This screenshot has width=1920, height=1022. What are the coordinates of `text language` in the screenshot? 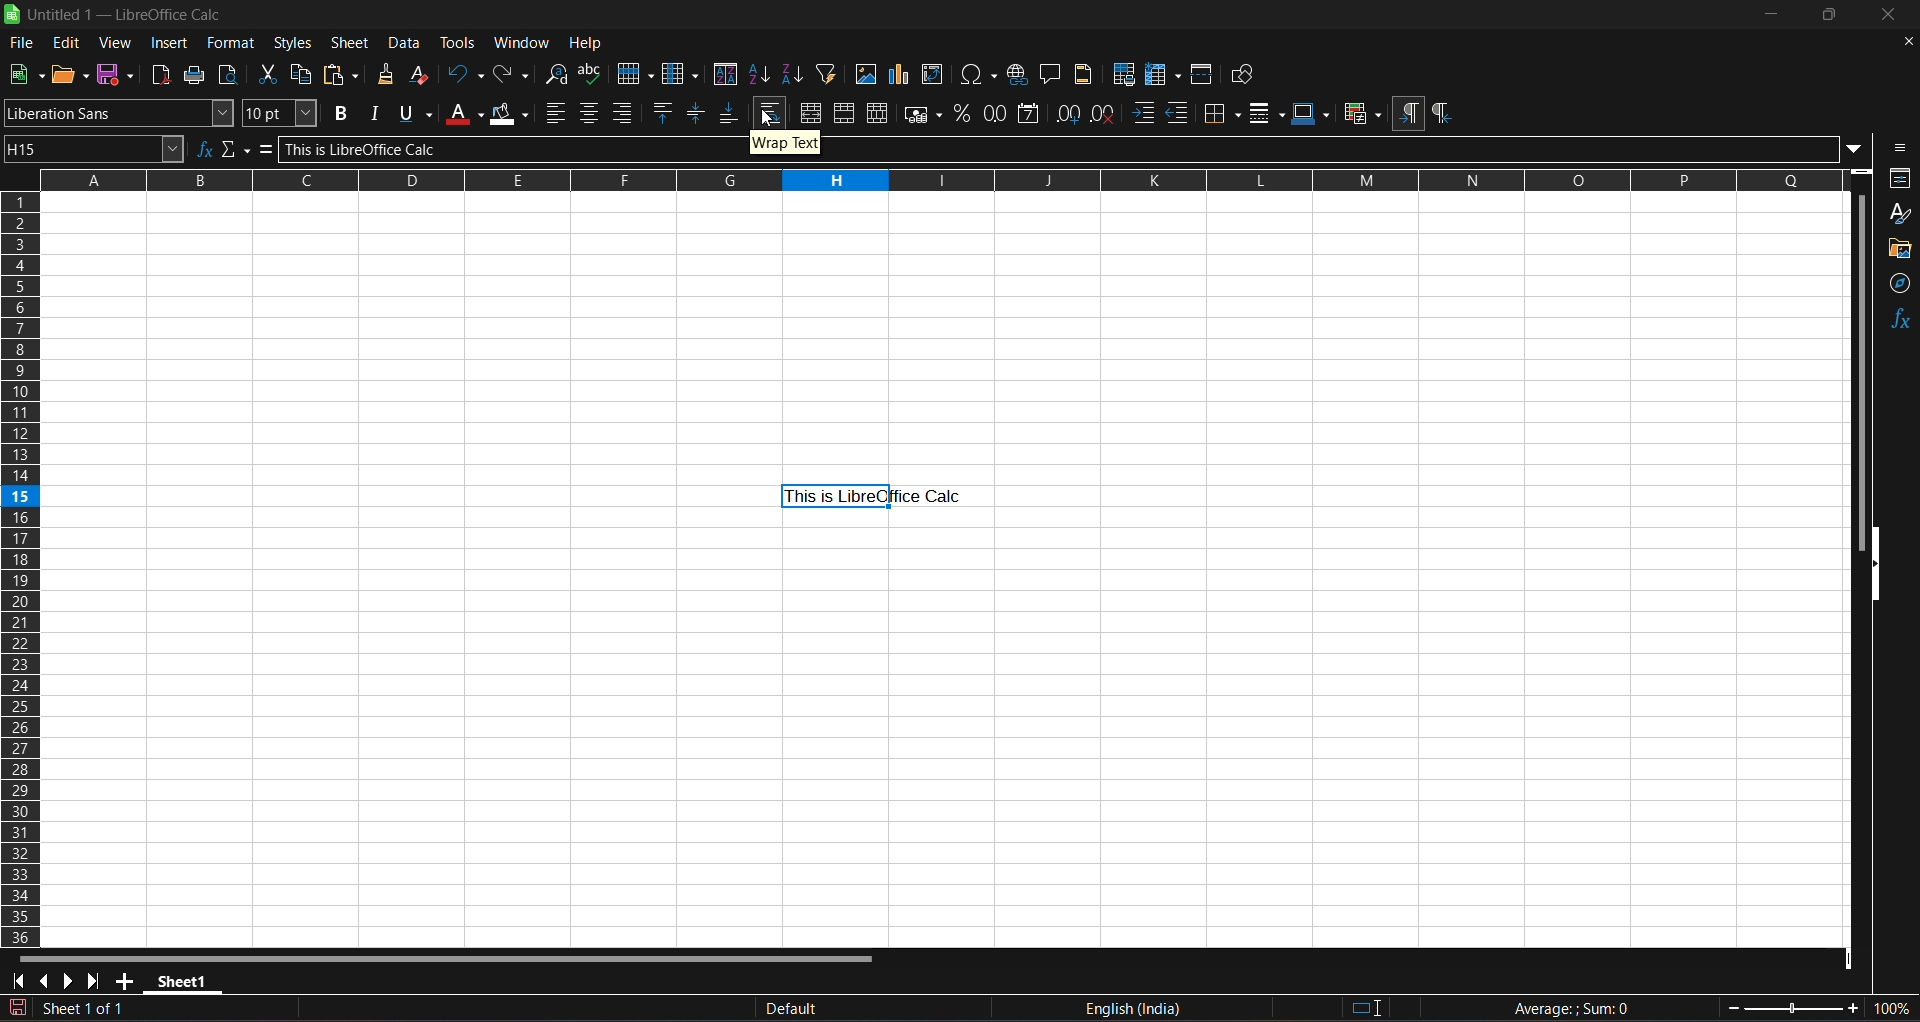 It's located at (1146, 1009).